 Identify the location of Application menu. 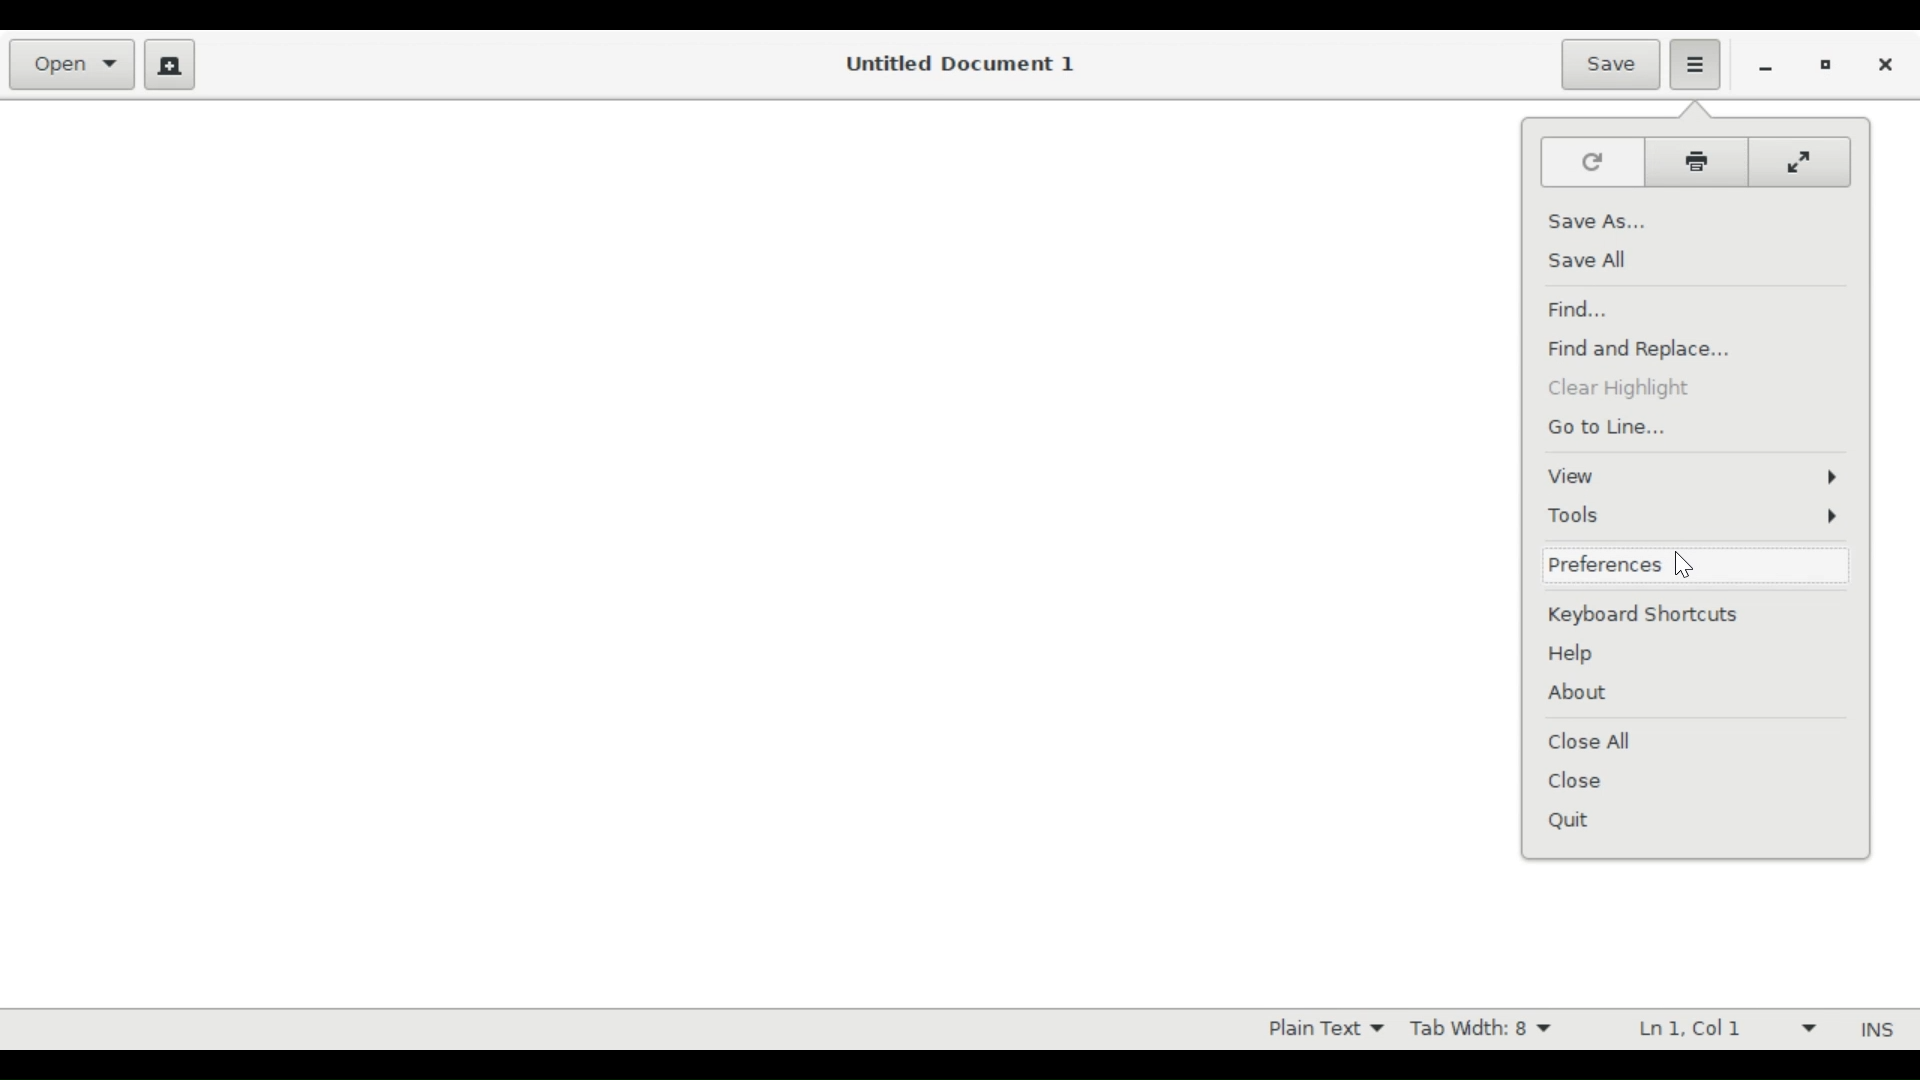
(1695, 64).